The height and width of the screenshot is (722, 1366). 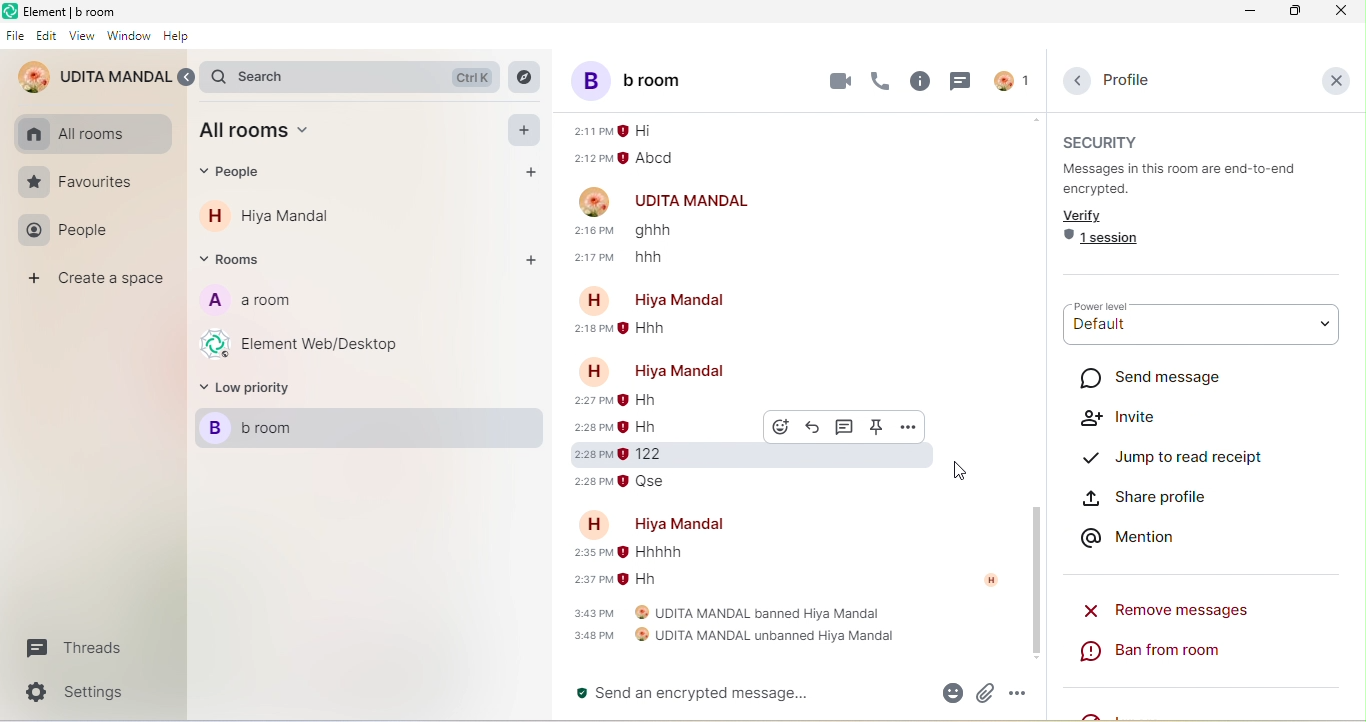 What do you see at coordinates (525, 78) in the screenshot?
I see `explore` at bounding box center [525, 78].